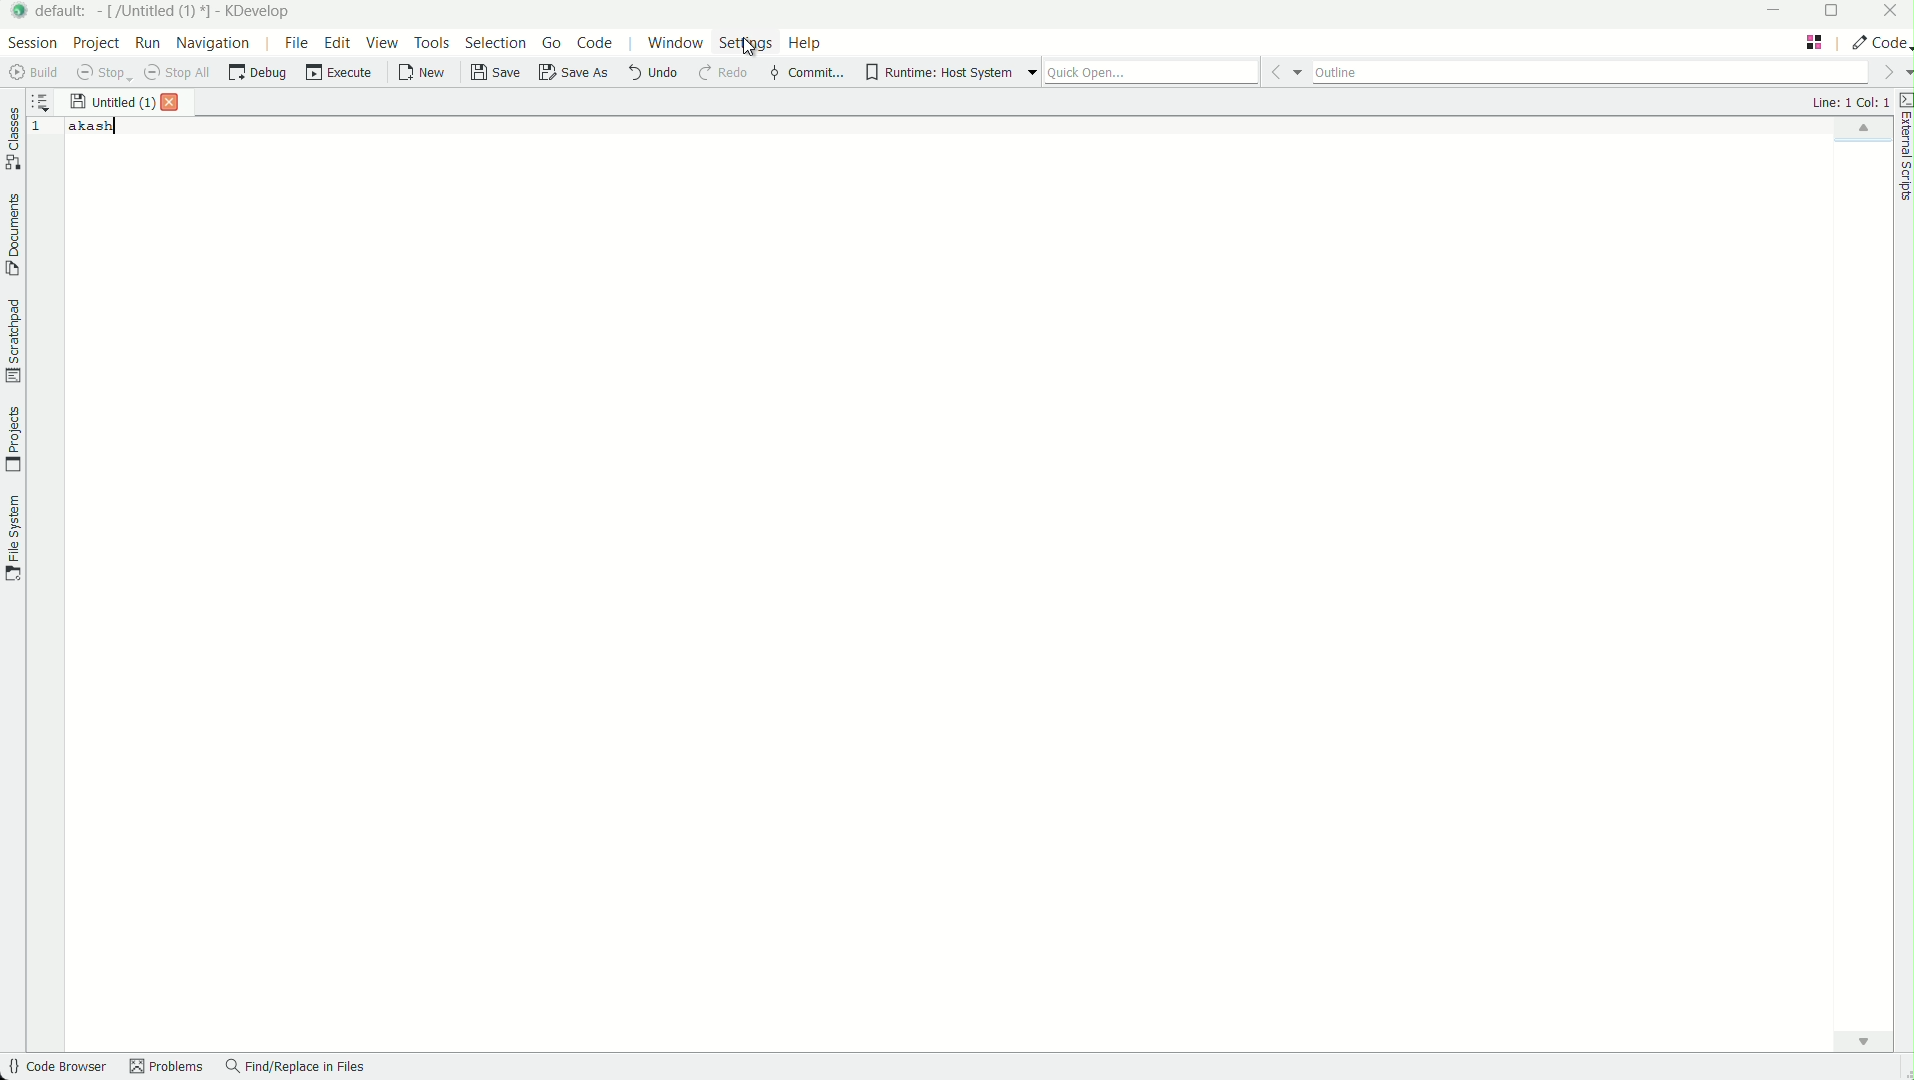 The image size is (1914, 1080). Describe the element at coordinates (1775, 12) in the screenshot. I see `minimize` at that location.